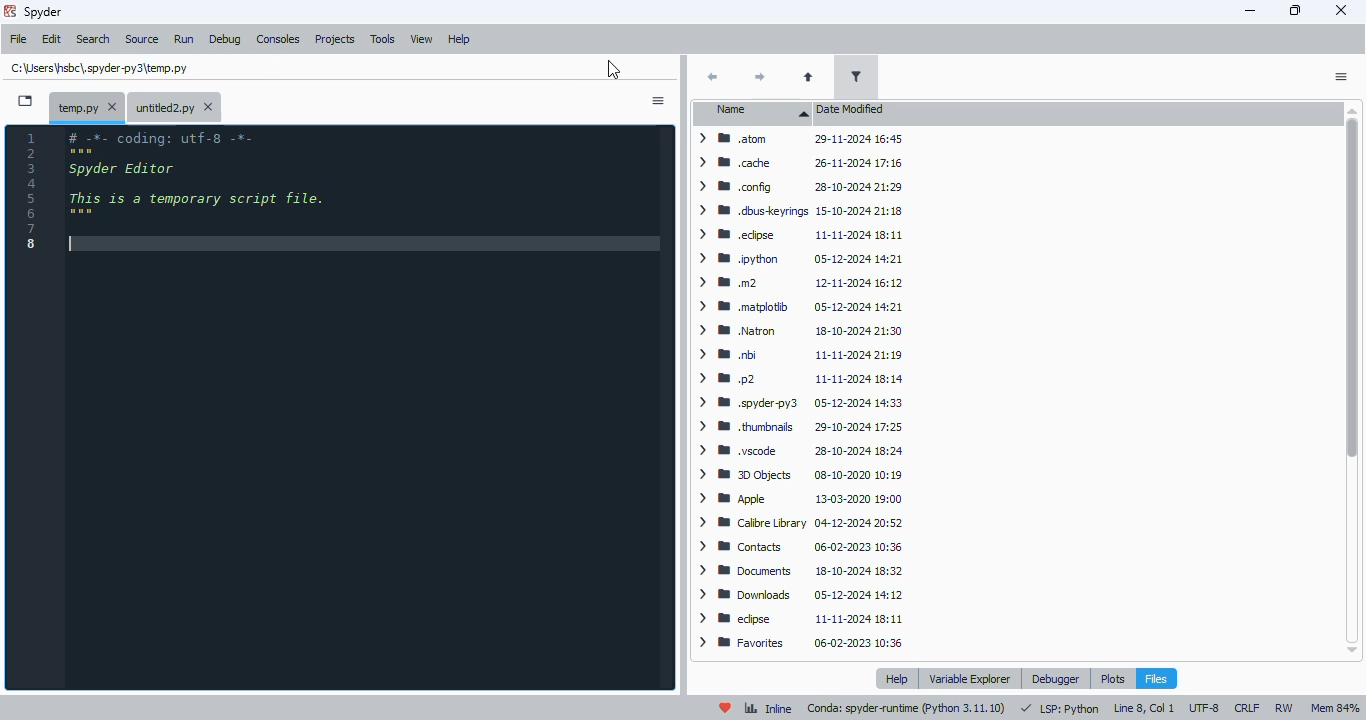 Image resolution: width=1366 pixels, height=720 pixels. Describe the element at coordinates (334, 40) in the screenshot. I see `projects` at that location.